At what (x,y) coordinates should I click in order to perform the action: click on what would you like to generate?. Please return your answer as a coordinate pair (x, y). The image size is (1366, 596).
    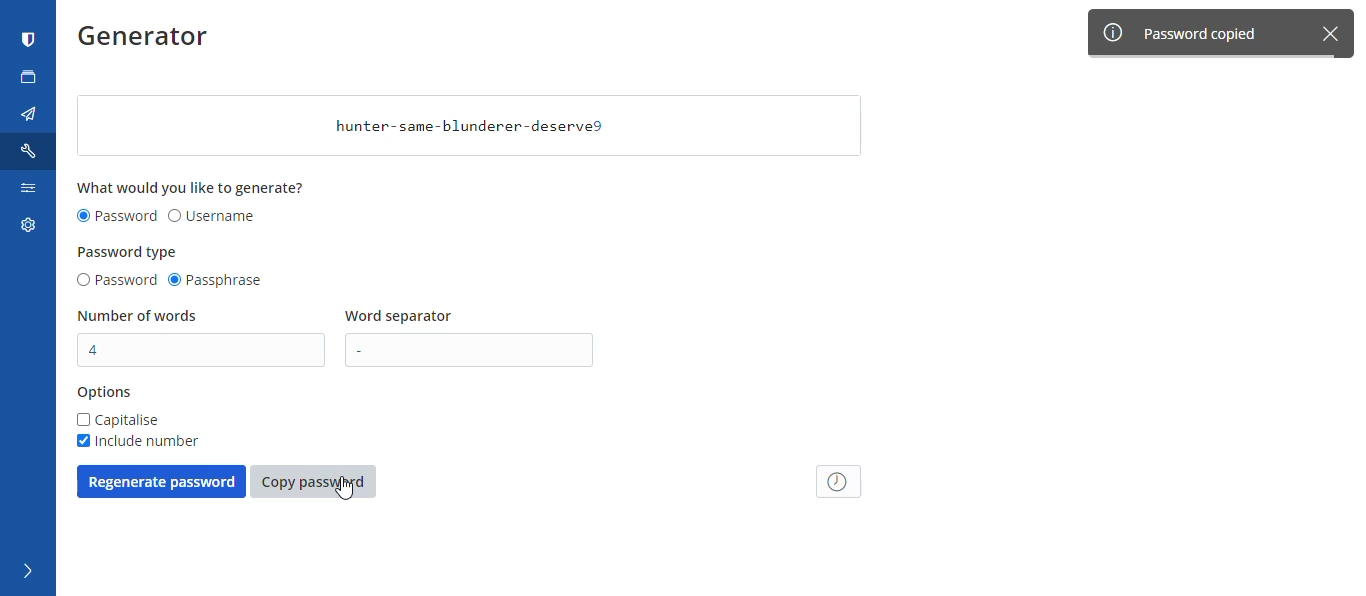
    Looking at the image, I should click on (193, 187).